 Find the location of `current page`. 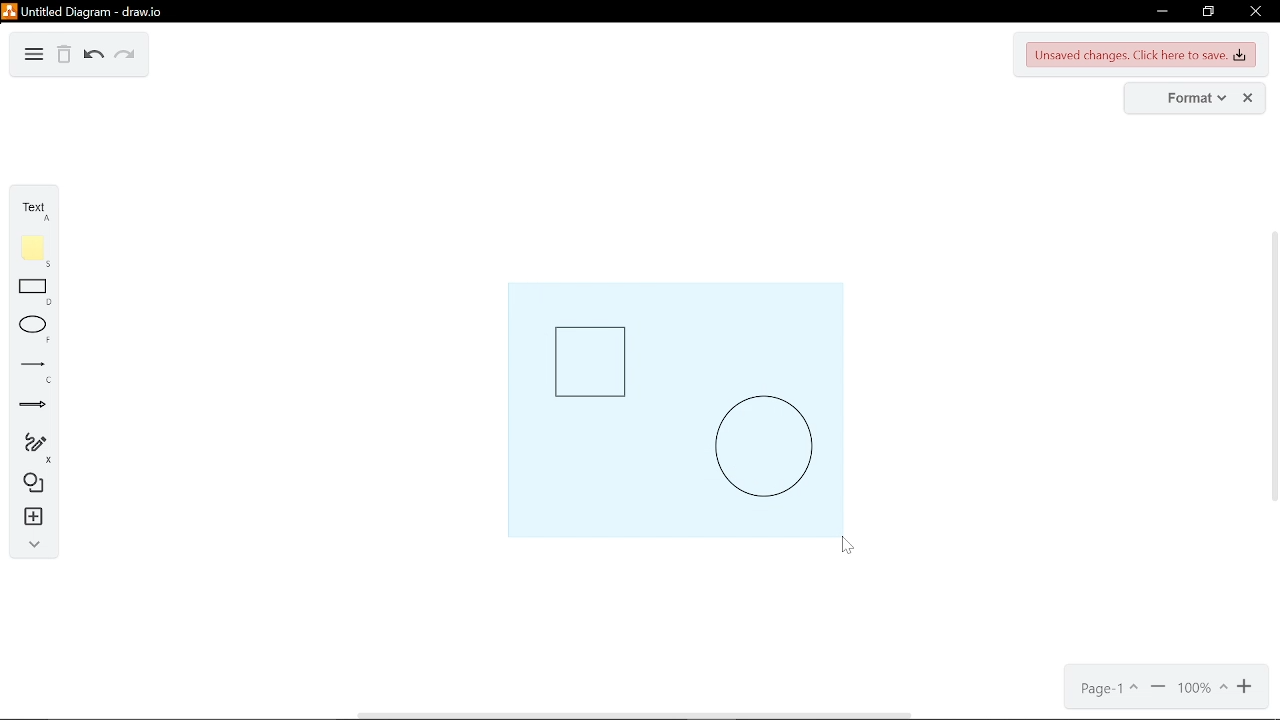

current page is located at coordinates (1107, 689).